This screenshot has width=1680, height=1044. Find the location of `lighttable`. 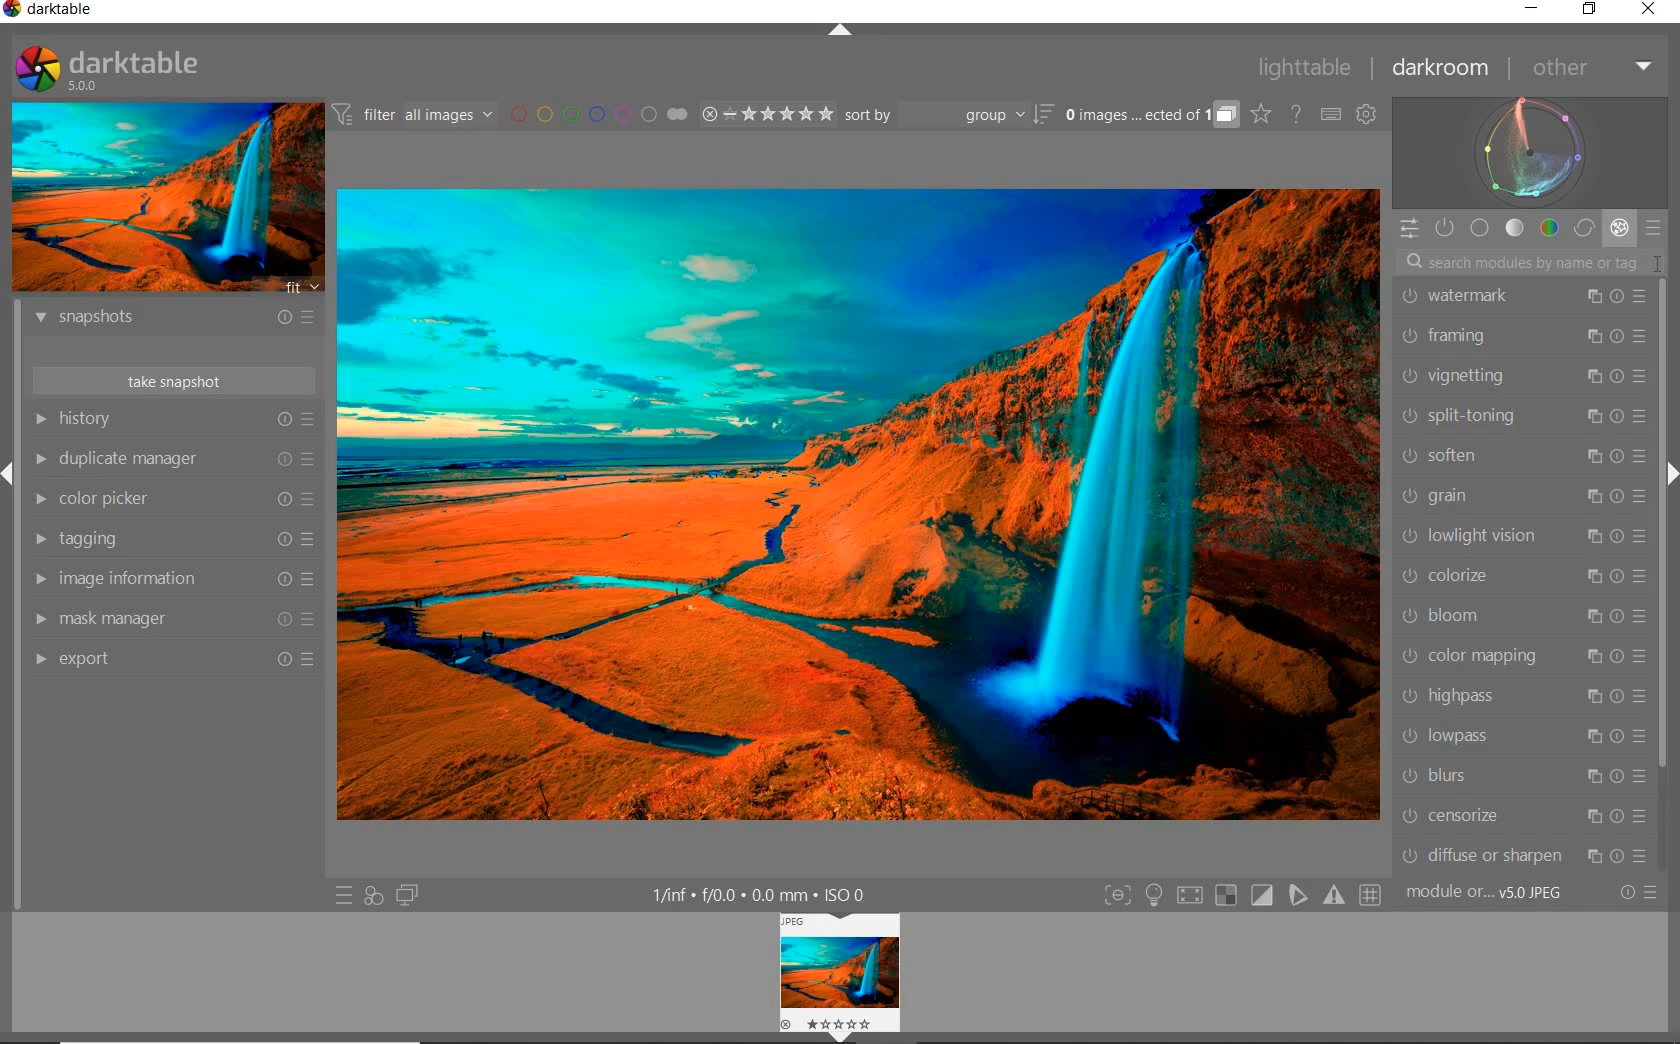

lighttable is located at coordinates (1310, 68).